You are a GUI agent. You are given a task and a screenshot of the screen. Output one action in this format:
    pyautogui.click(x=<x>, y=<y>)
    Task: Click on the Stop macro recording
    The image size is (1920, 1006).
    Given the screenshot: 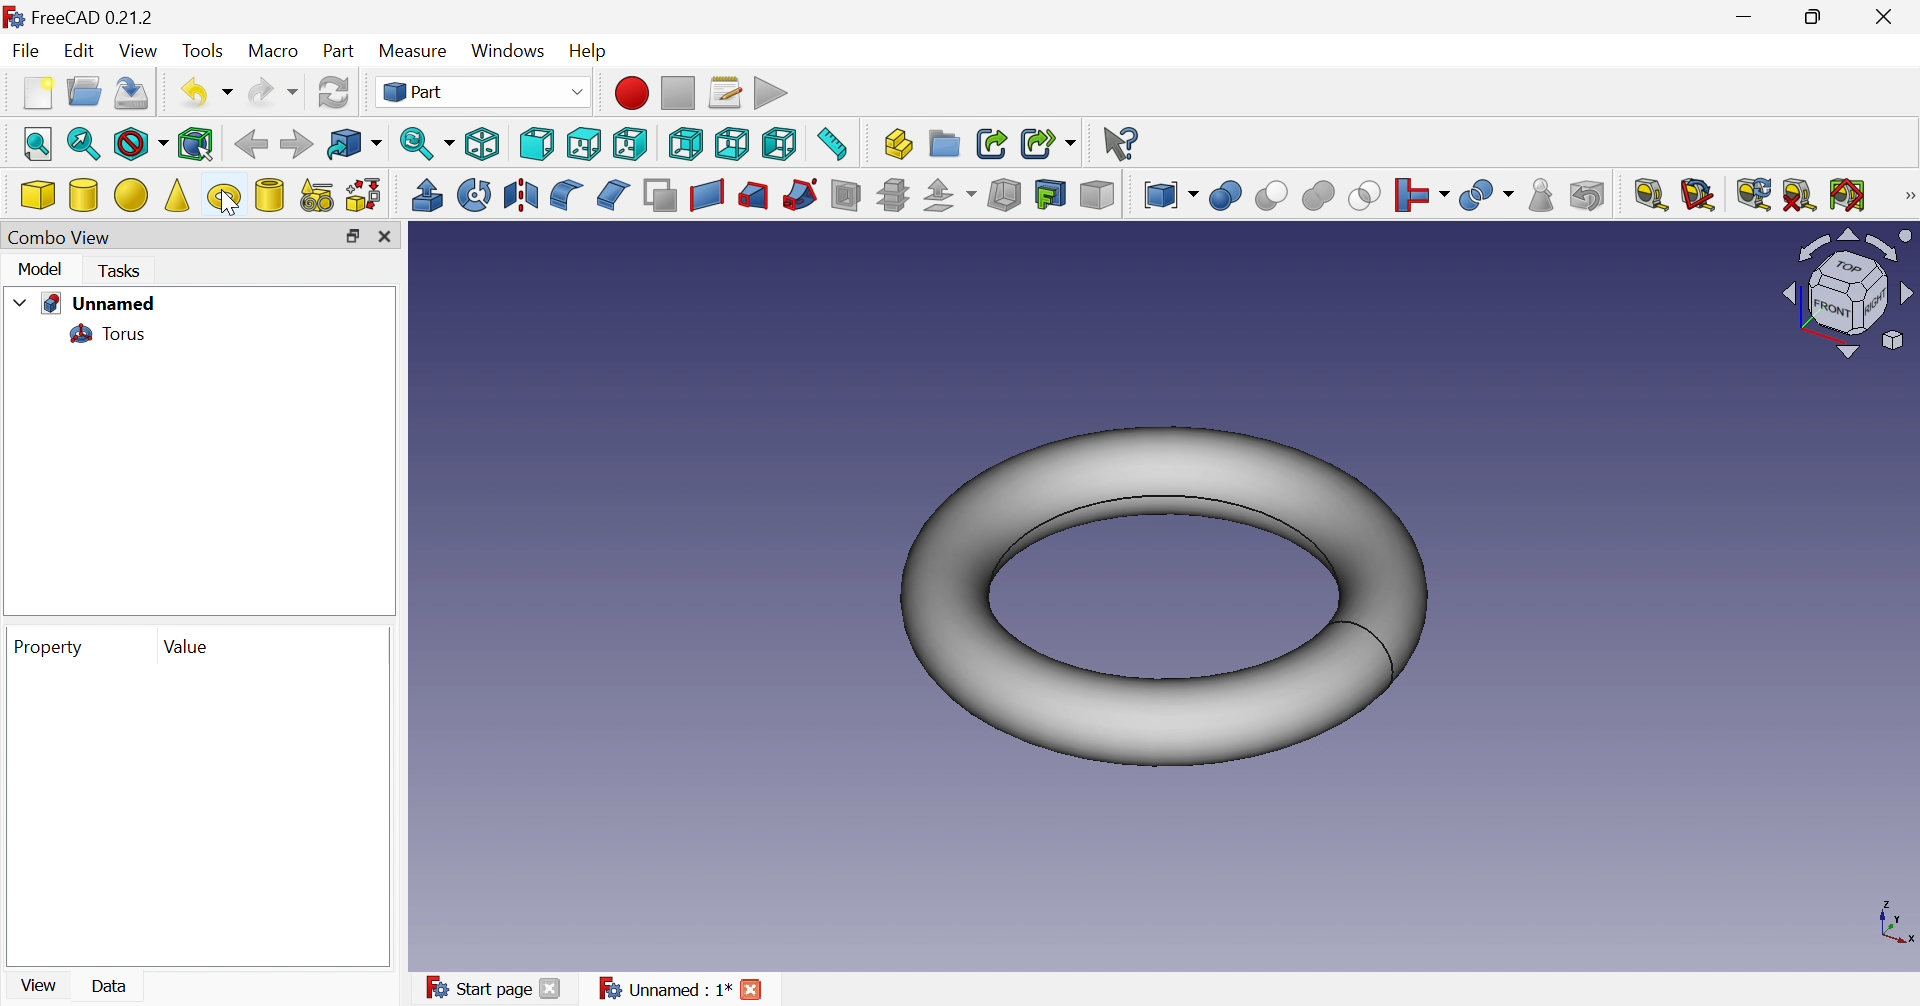 What is the action you would take?
    pyautogui.click(x=677, y=92)
    